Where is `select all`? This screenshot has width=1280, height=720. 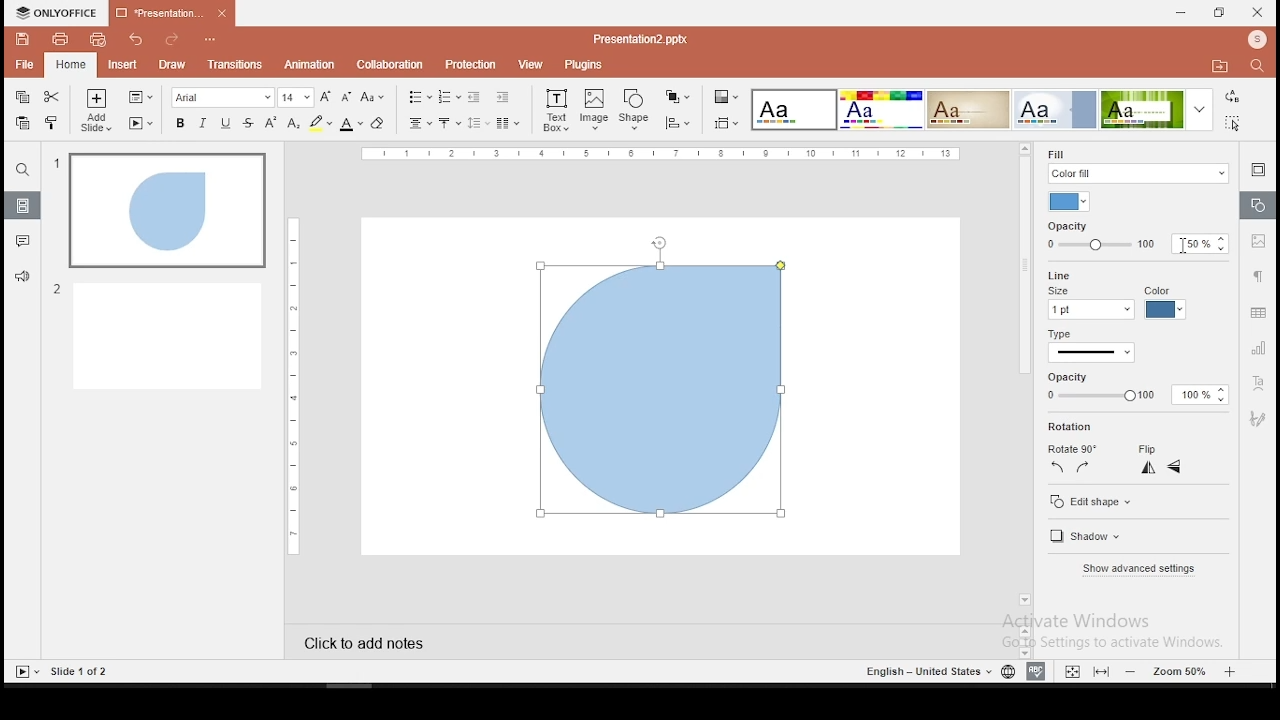 select all is located at coordinates (1230, 125).